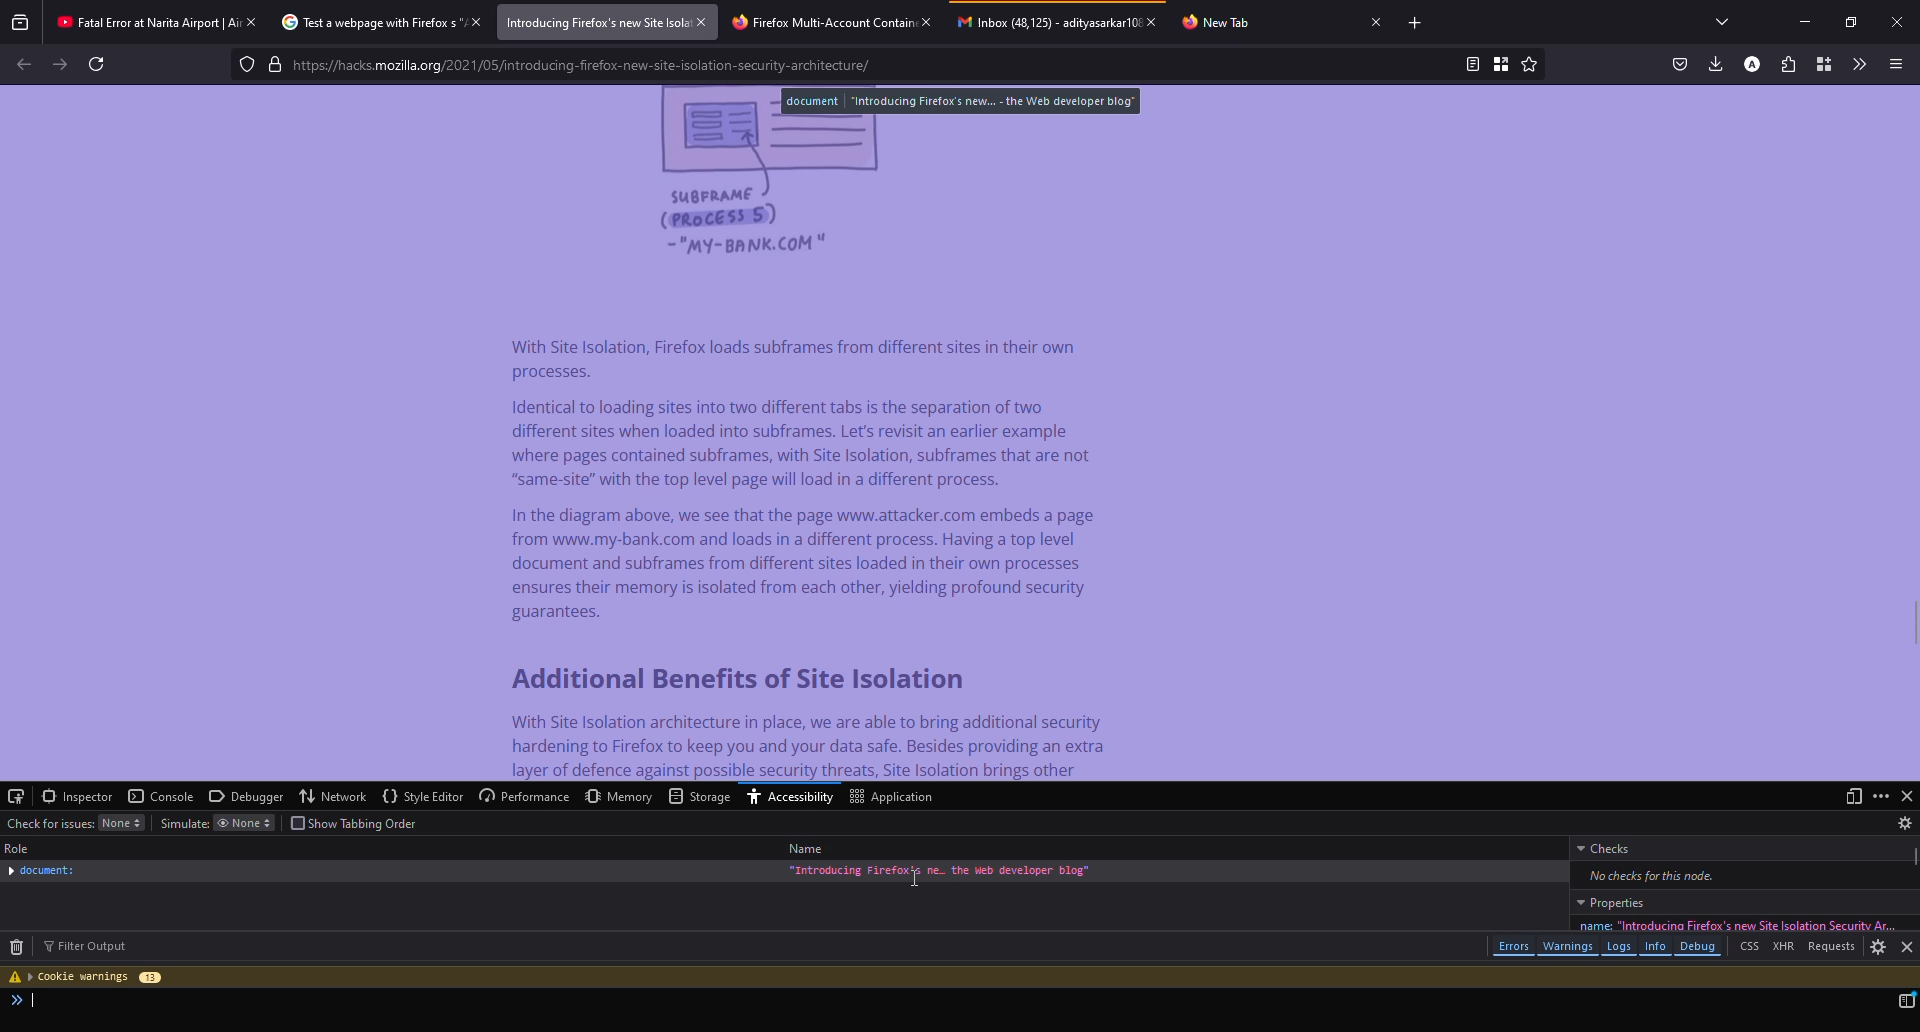 The height and width of the screenshot is (1032, 1920). I want to click on cookie warning, so click(87, 977).